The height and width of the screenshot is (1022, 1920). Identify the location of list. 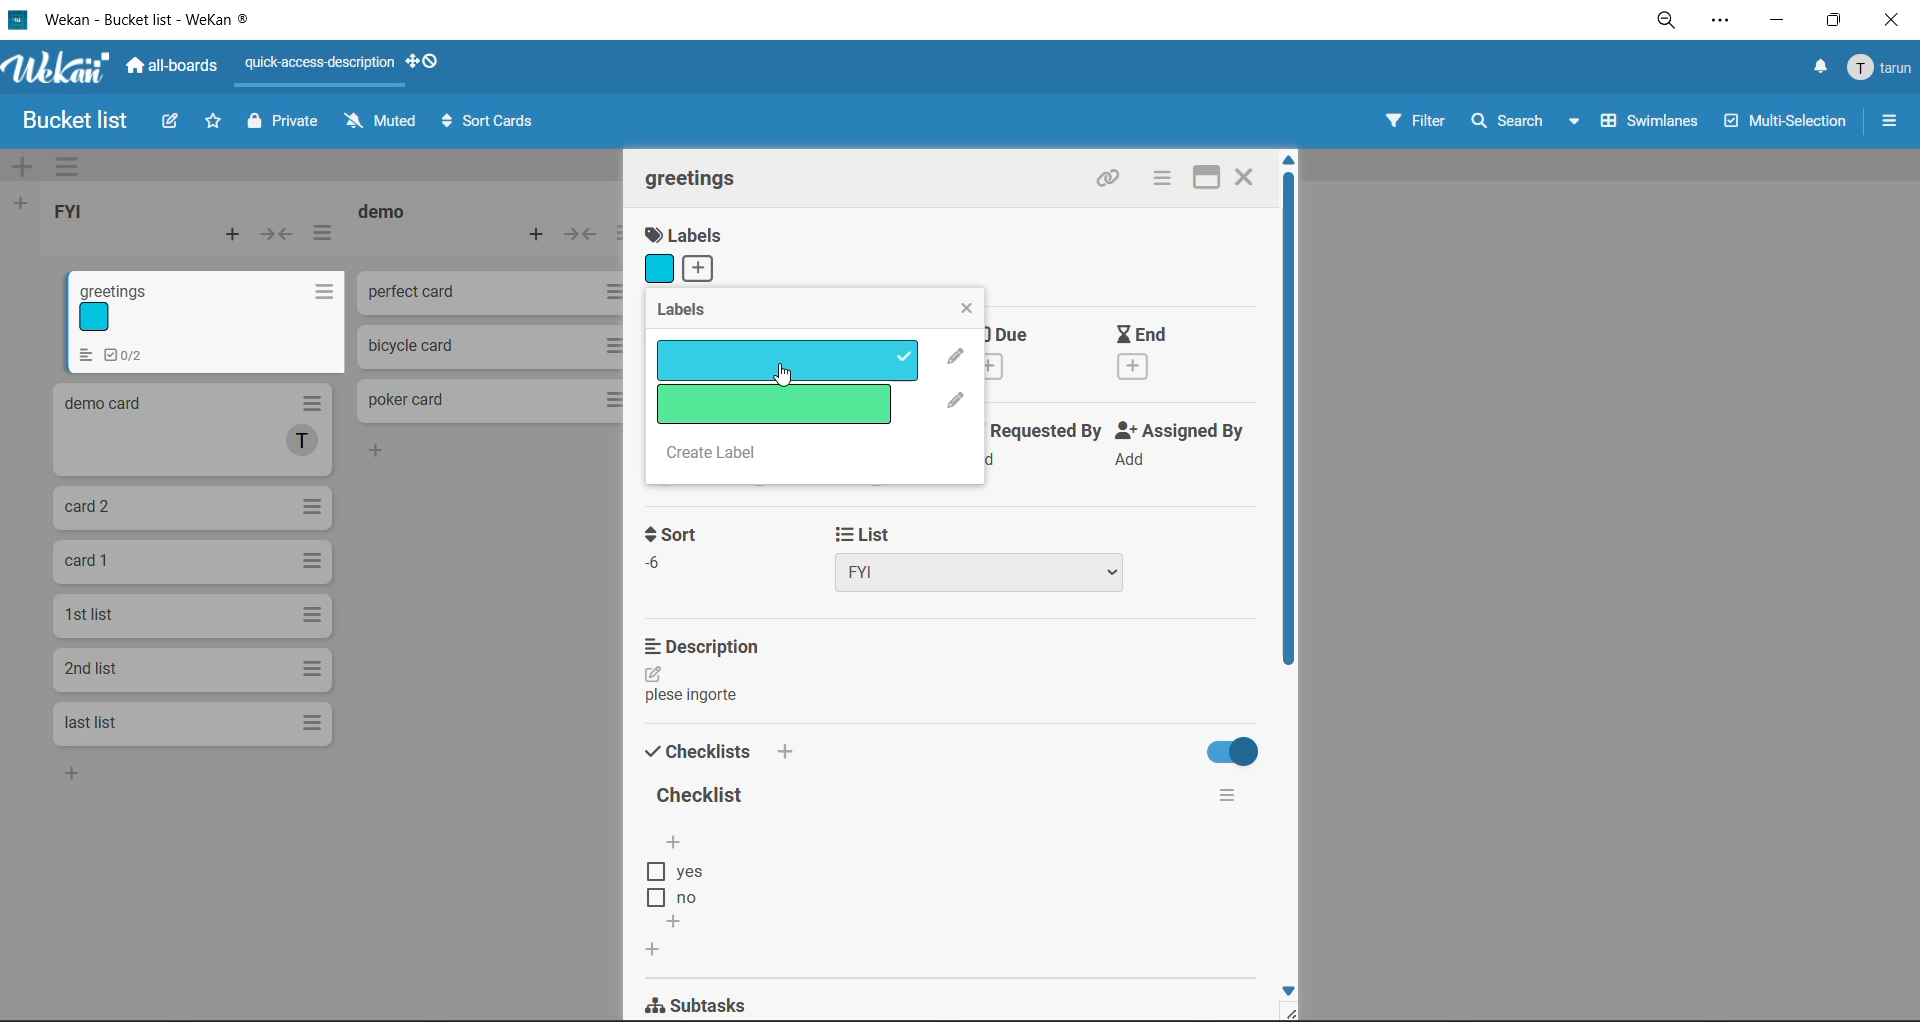
(984, 556).